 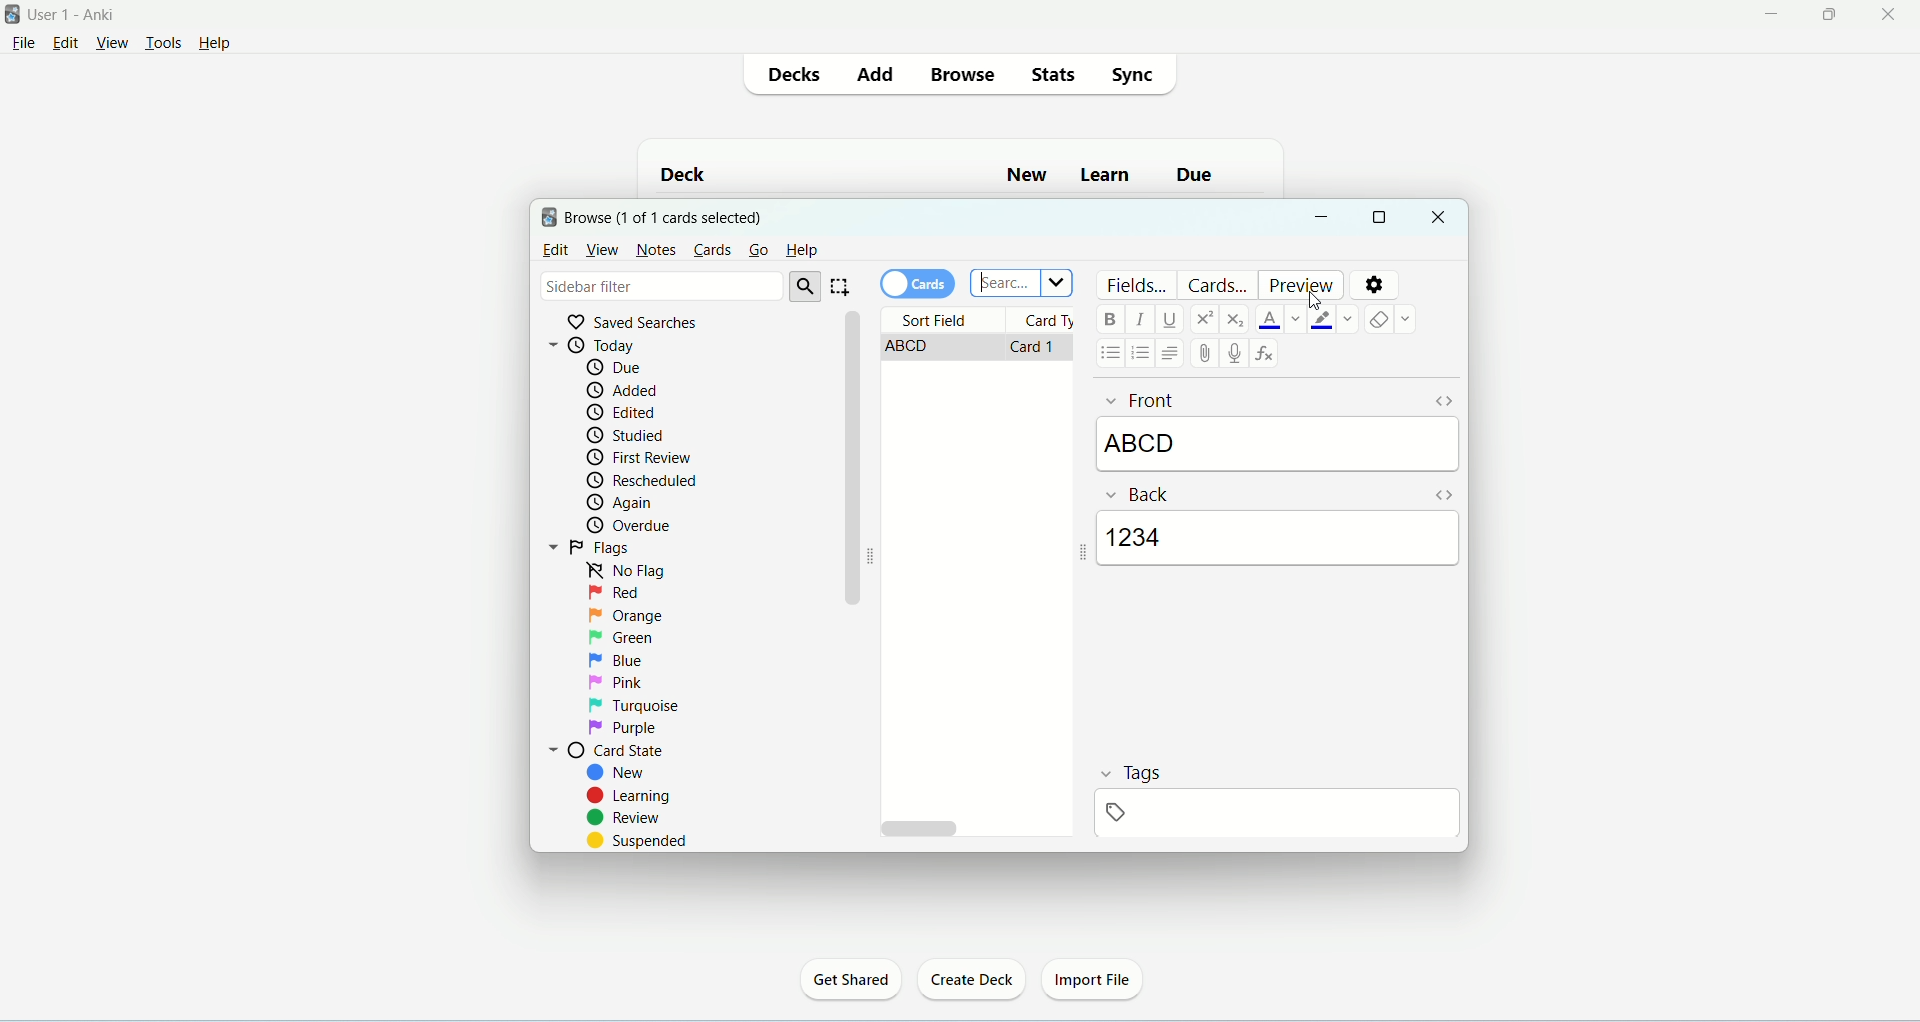 I want to click on attachment, so click(x=1210, y=353).